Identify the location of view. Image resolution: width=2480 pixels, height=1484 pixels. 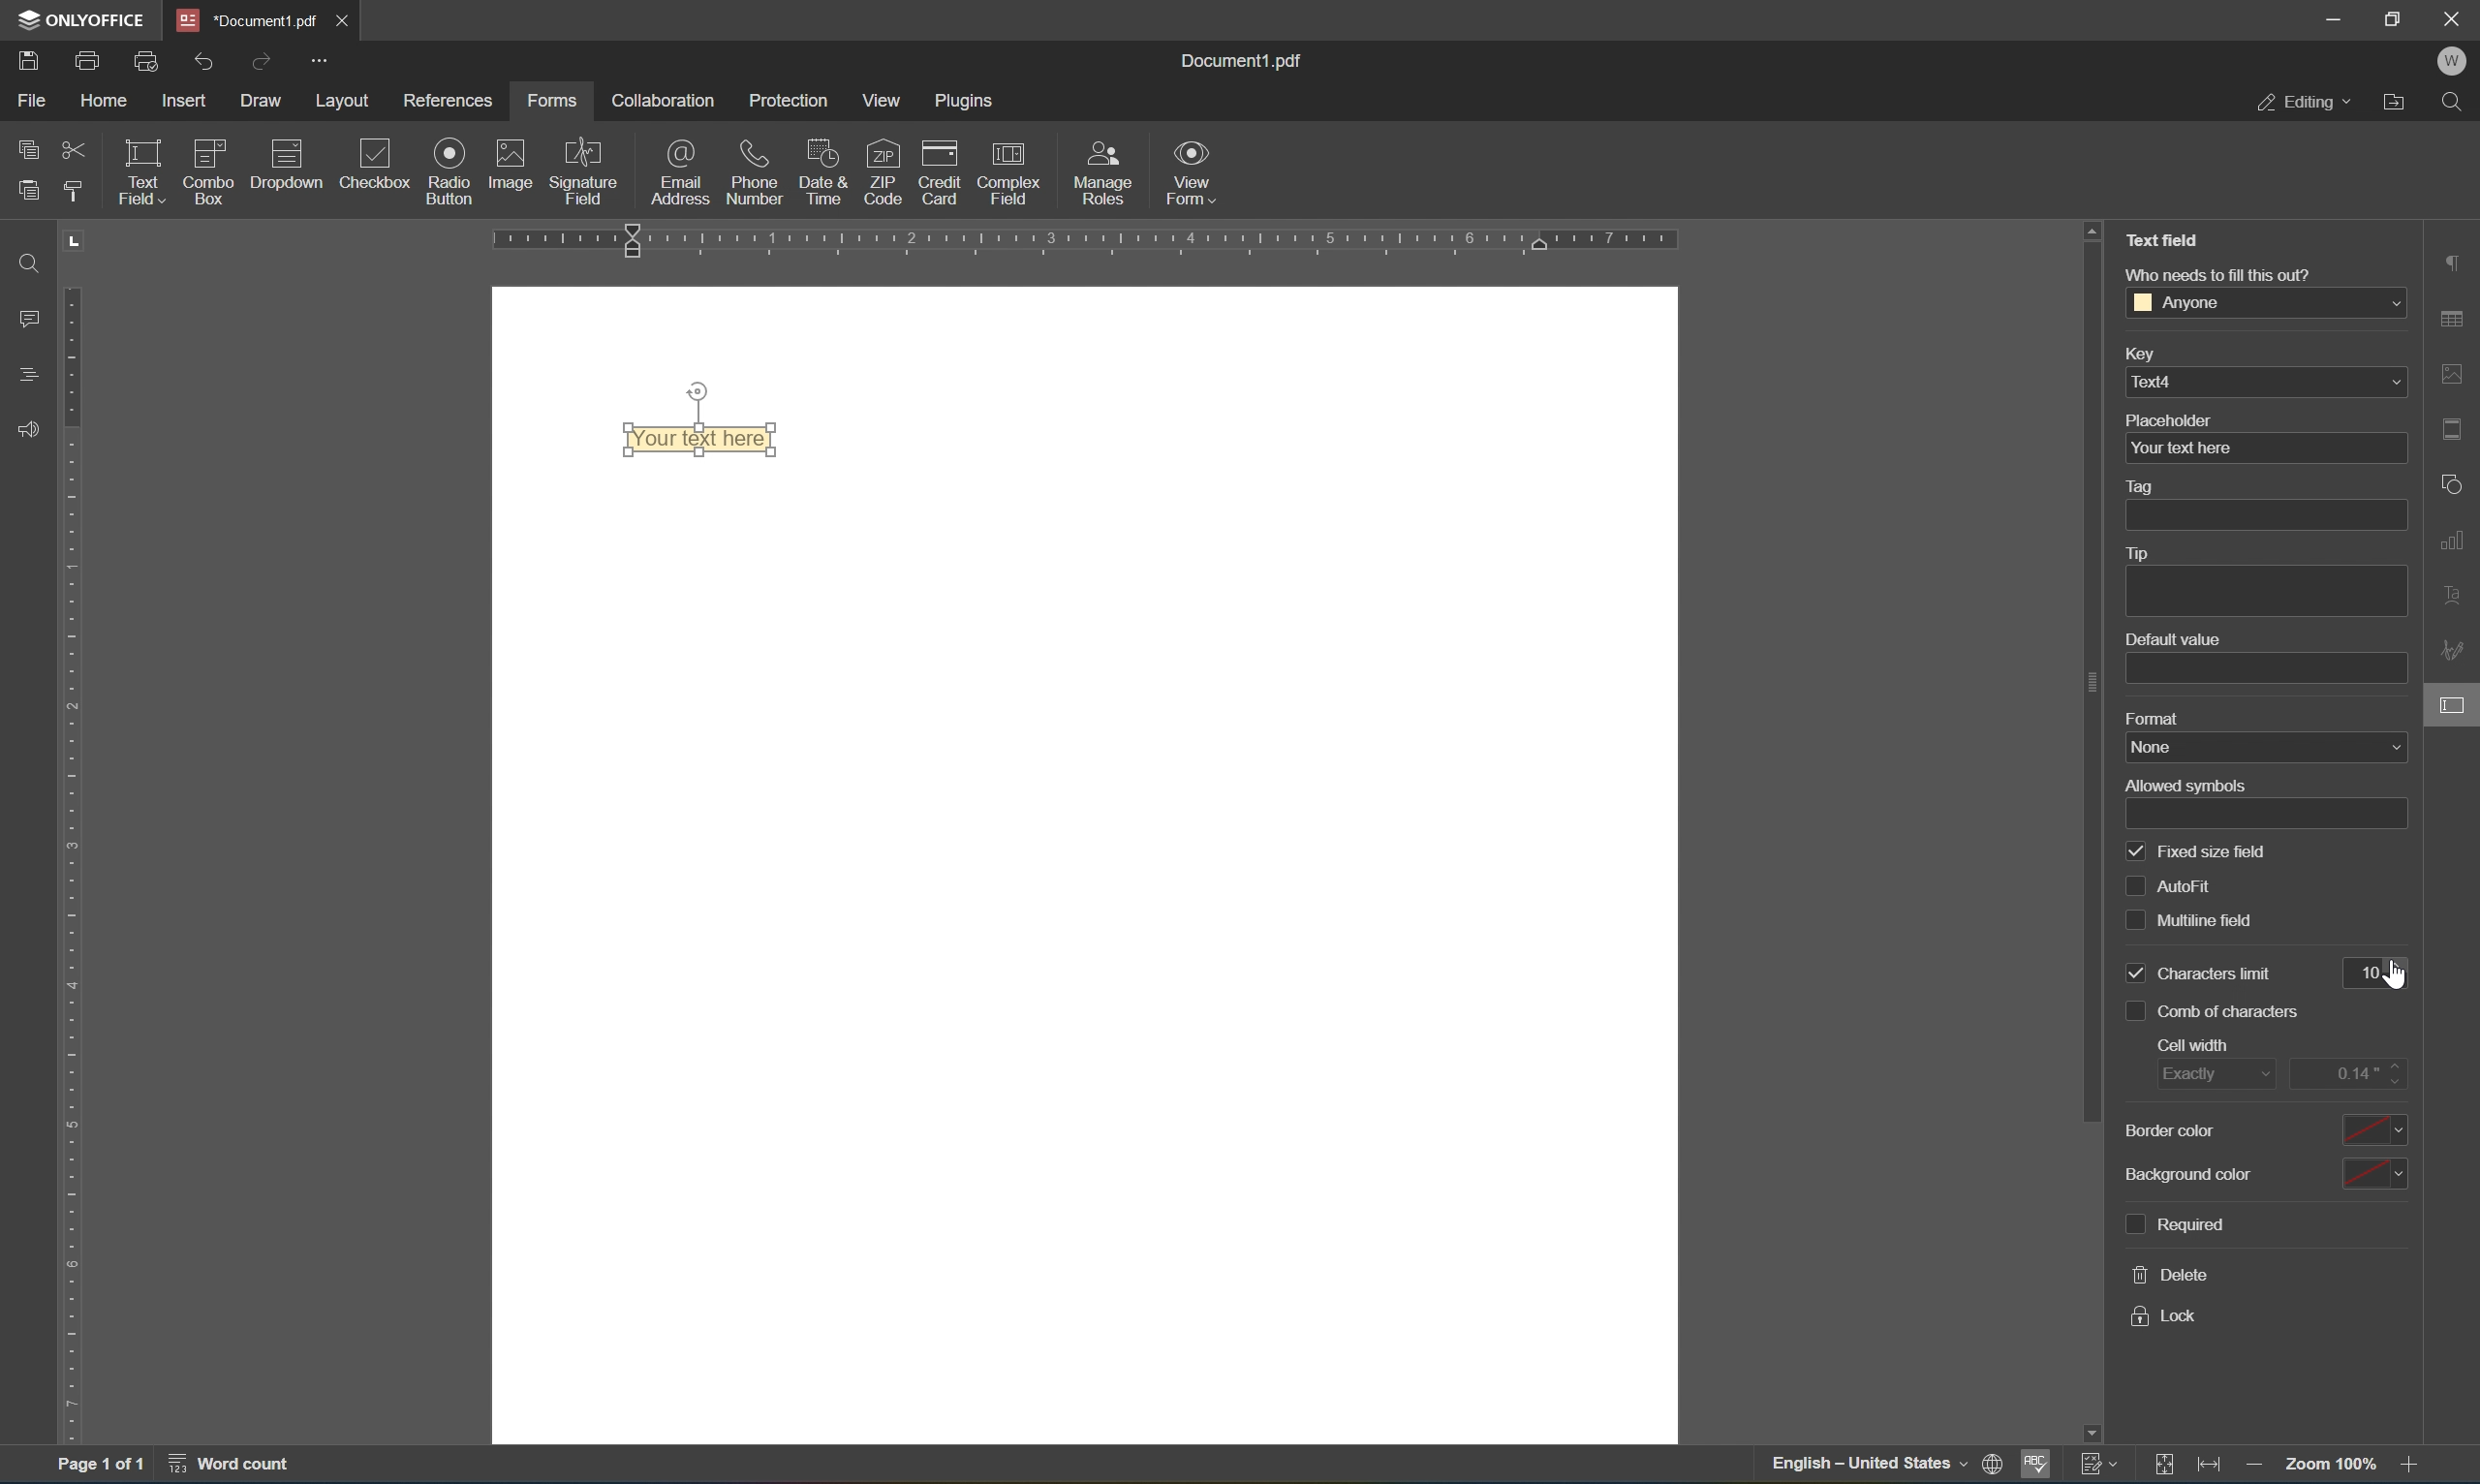
(878, 96).